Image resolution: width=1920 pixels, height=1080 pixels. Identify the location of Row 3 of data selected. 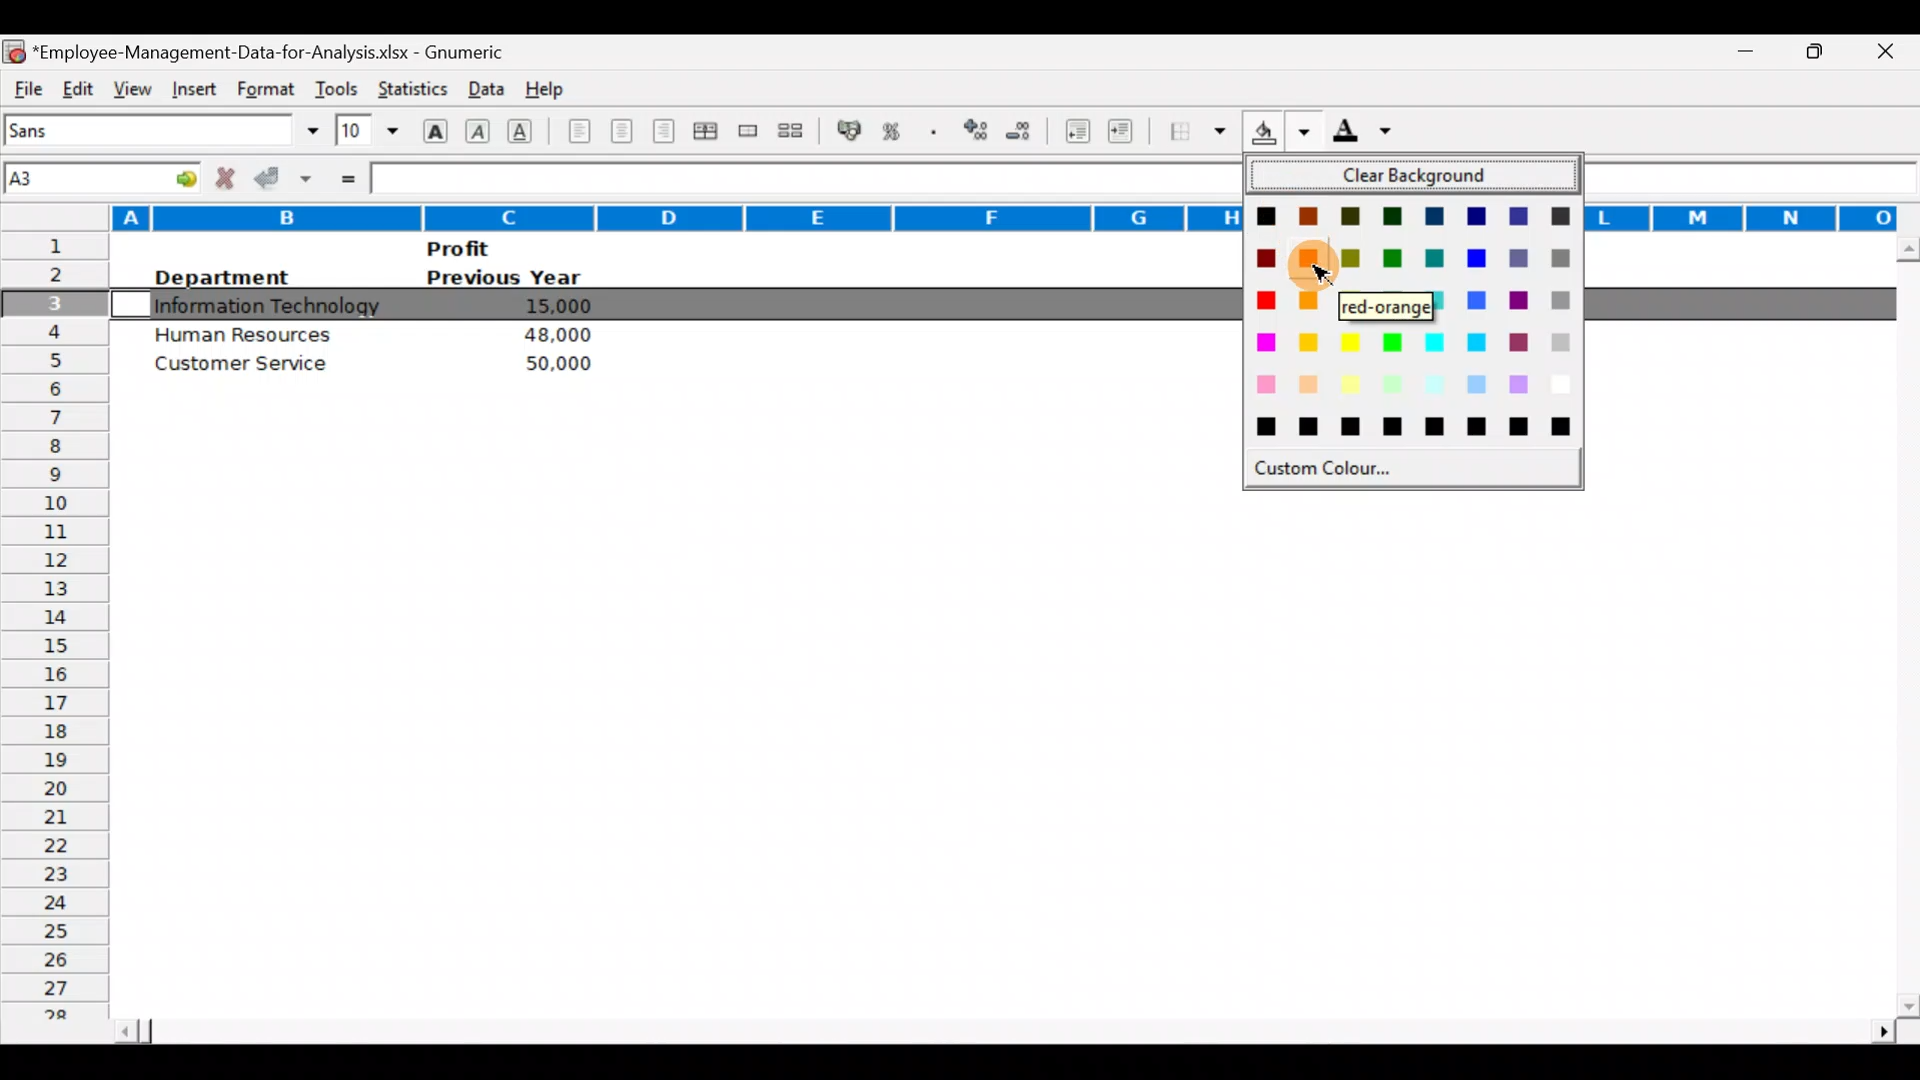
(673, 305).